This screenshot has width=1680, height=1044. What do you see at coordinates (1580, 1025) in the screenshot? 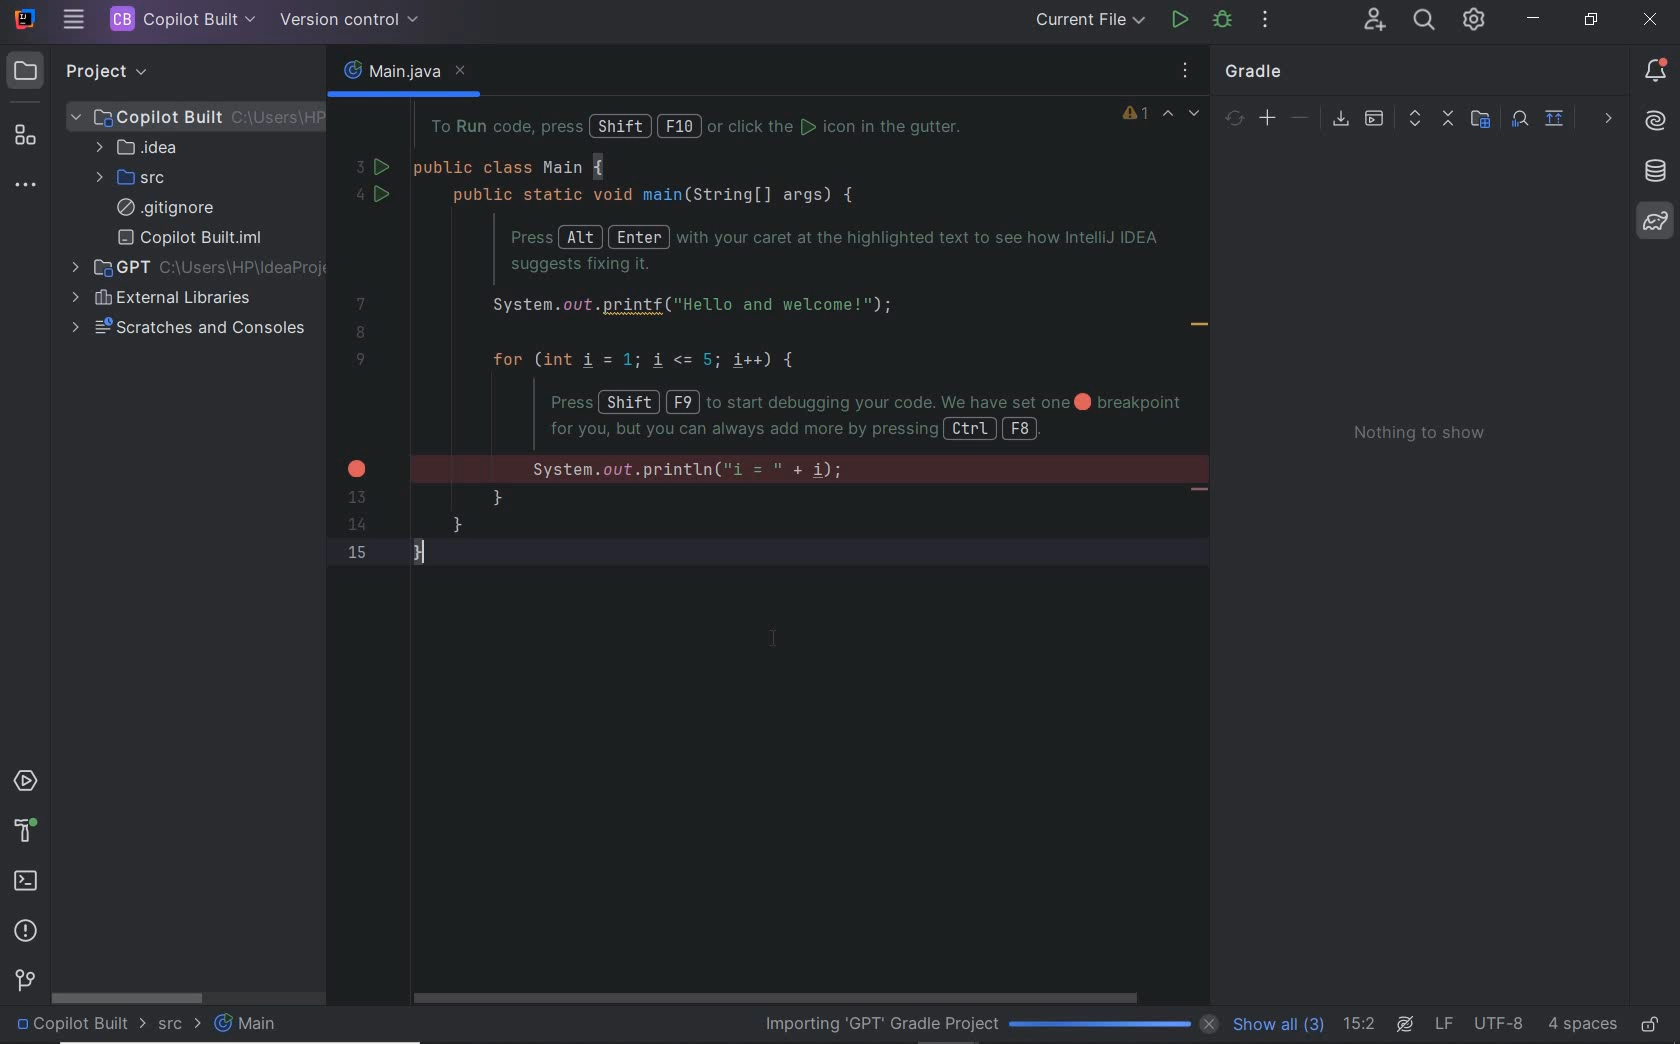
I see `indent` at bounding box center [1580, 1025].